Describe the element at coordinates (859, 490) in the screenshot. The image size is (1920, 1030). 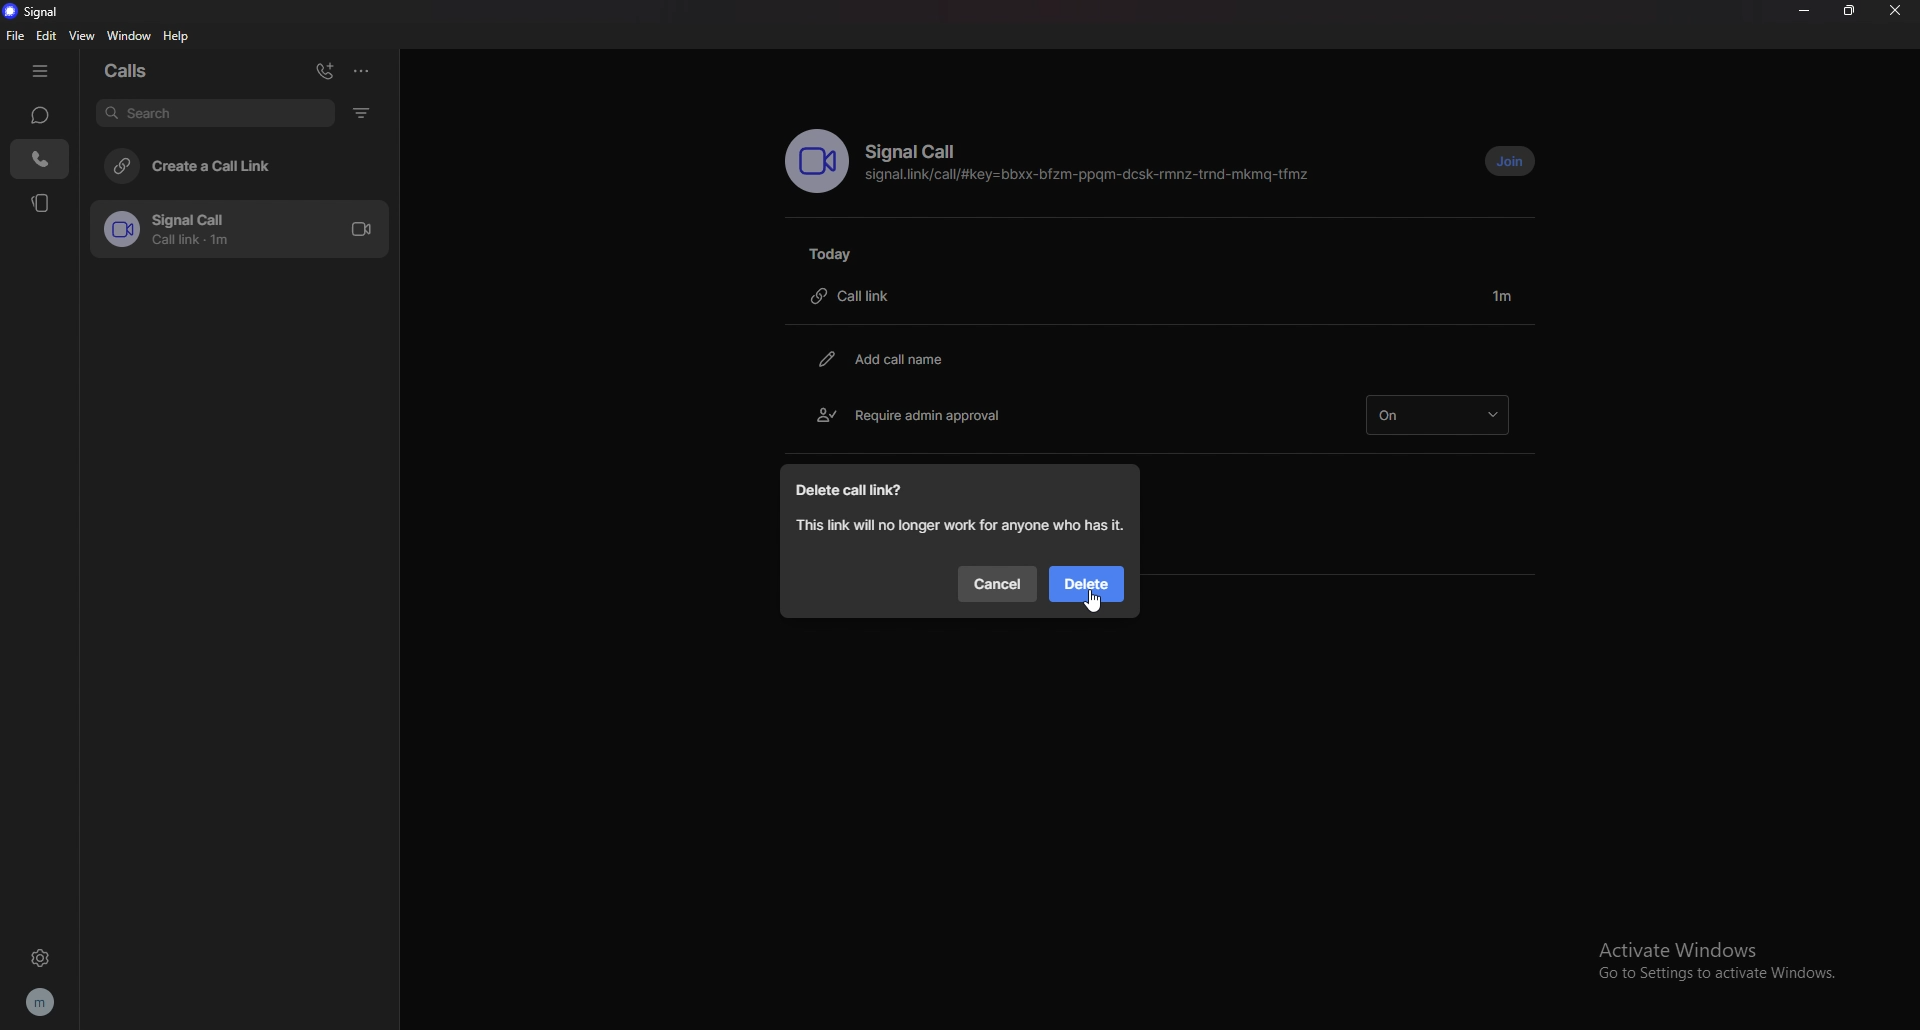
I see `delete call link` at that location.